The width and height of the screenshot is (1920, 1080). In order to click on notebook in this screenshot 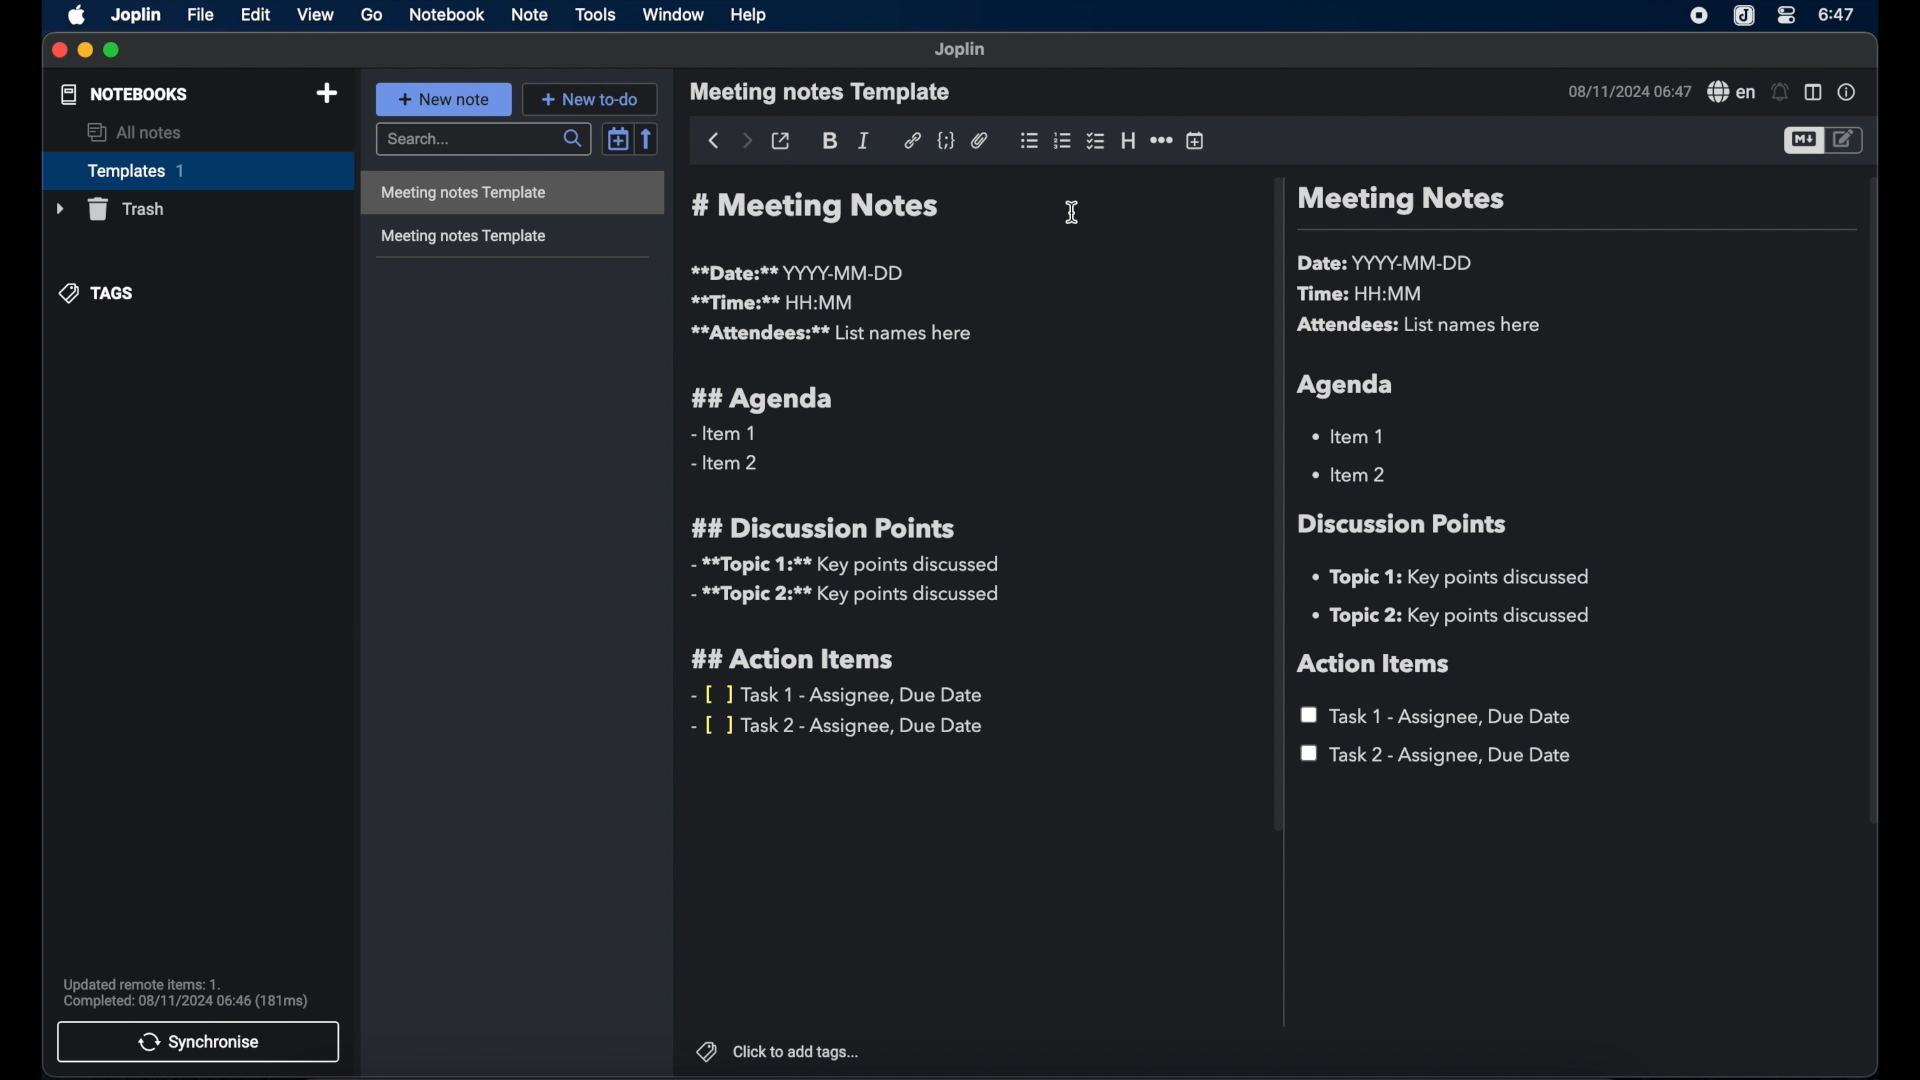, I will do `click(446, 16)`.